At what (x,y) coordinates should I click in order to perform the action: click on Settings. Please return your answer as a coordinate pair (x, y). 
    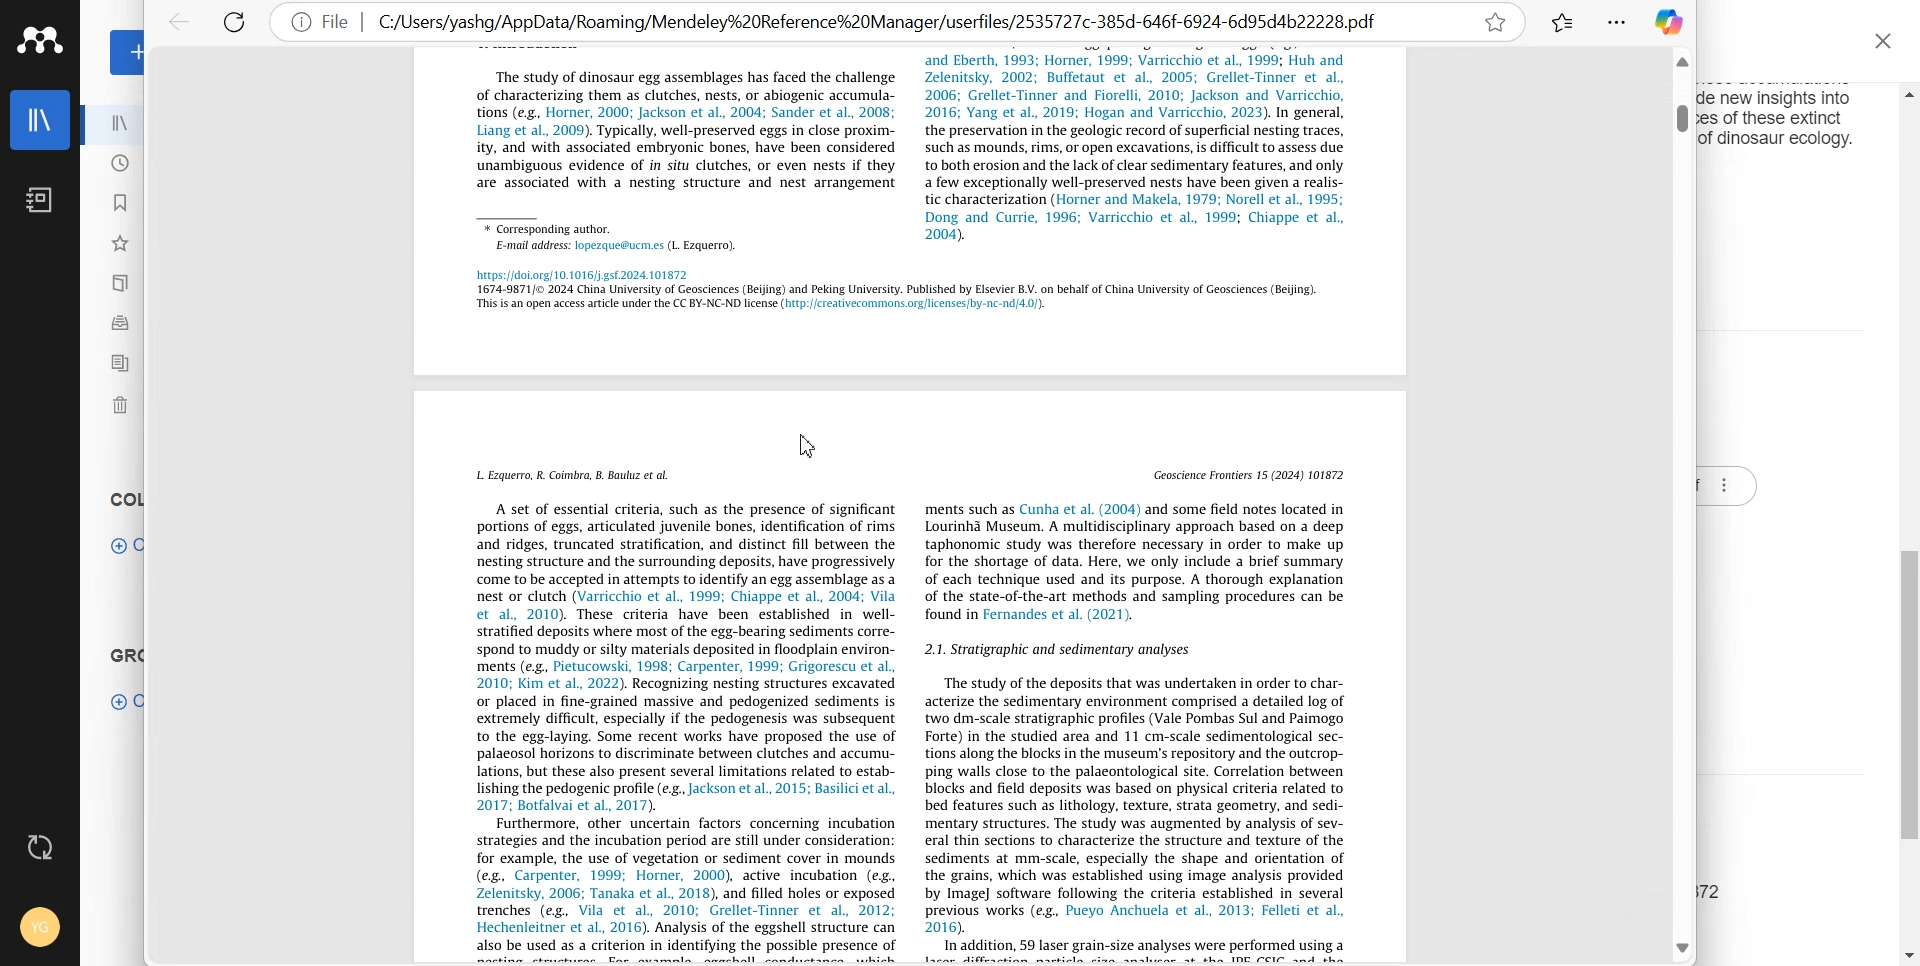
    Looking at the image, I should click on (1616, 23).